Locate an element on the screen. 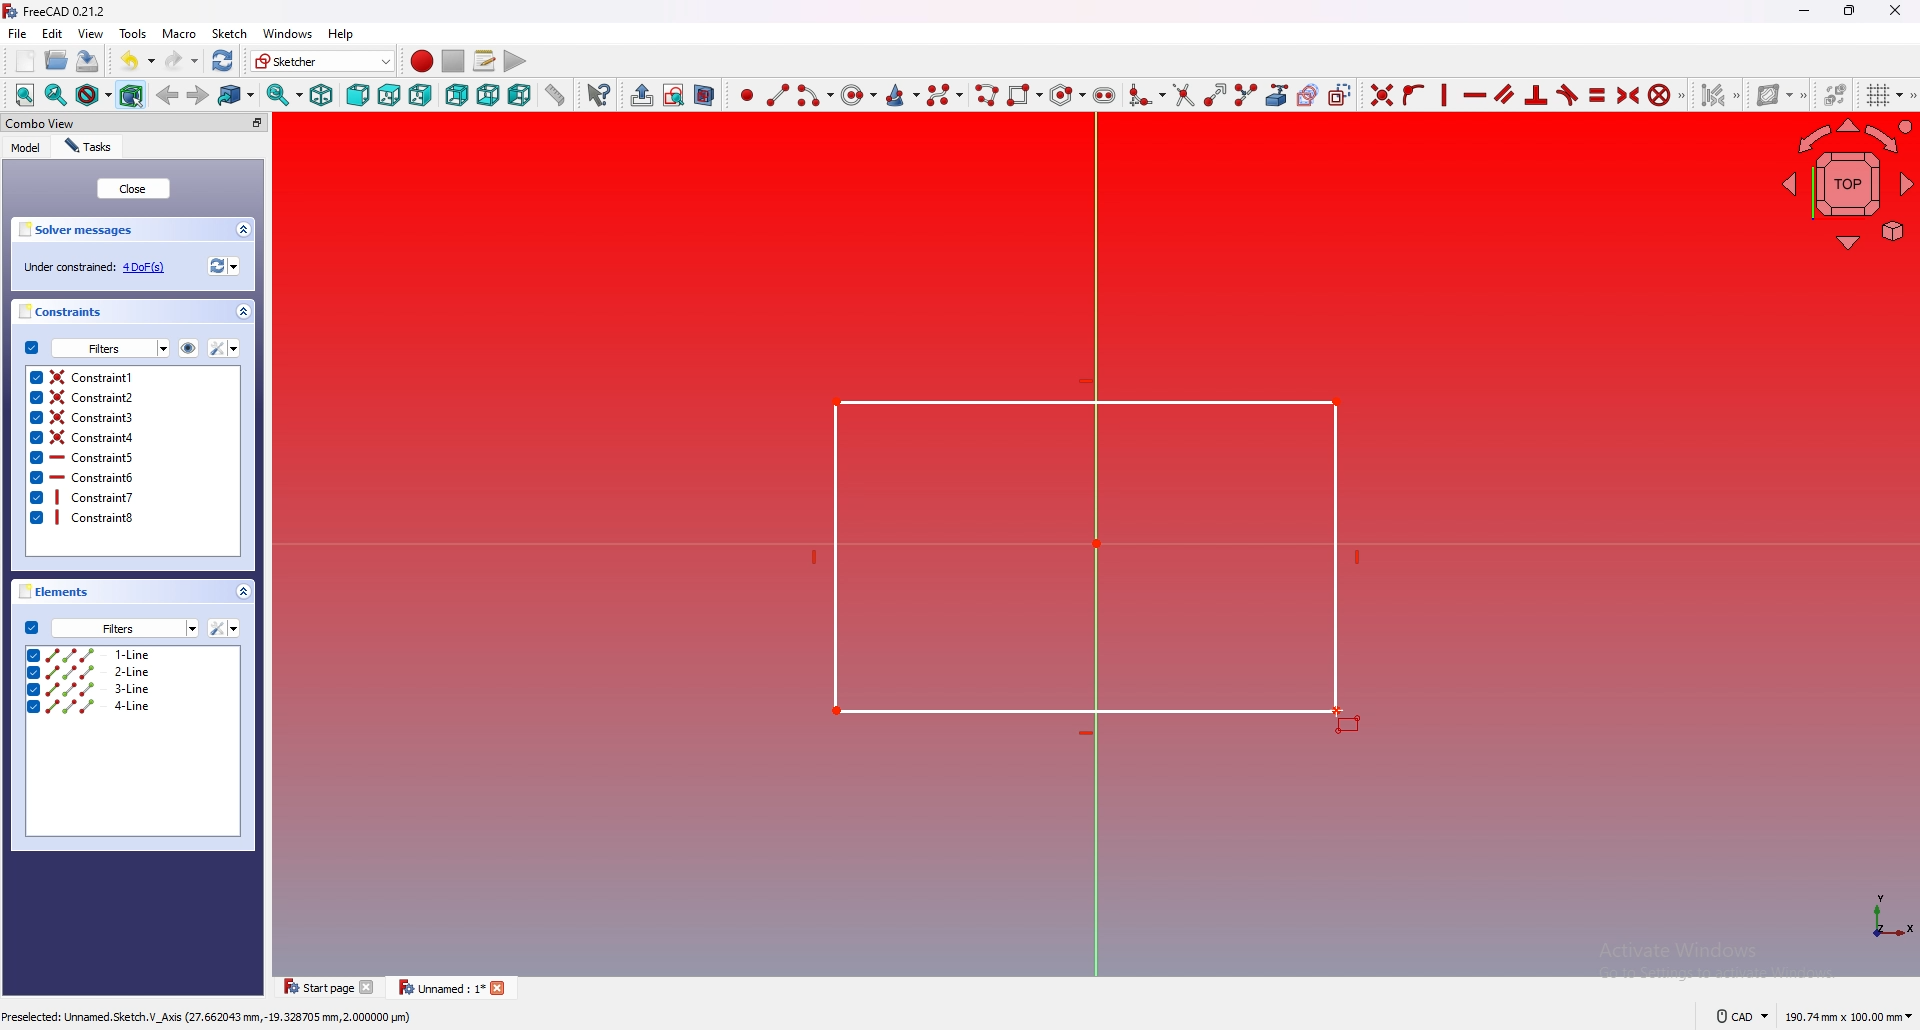 Image resolution: width=1920 pixels, height=1030 pixels. refresh is located at coordinates (223, 61).